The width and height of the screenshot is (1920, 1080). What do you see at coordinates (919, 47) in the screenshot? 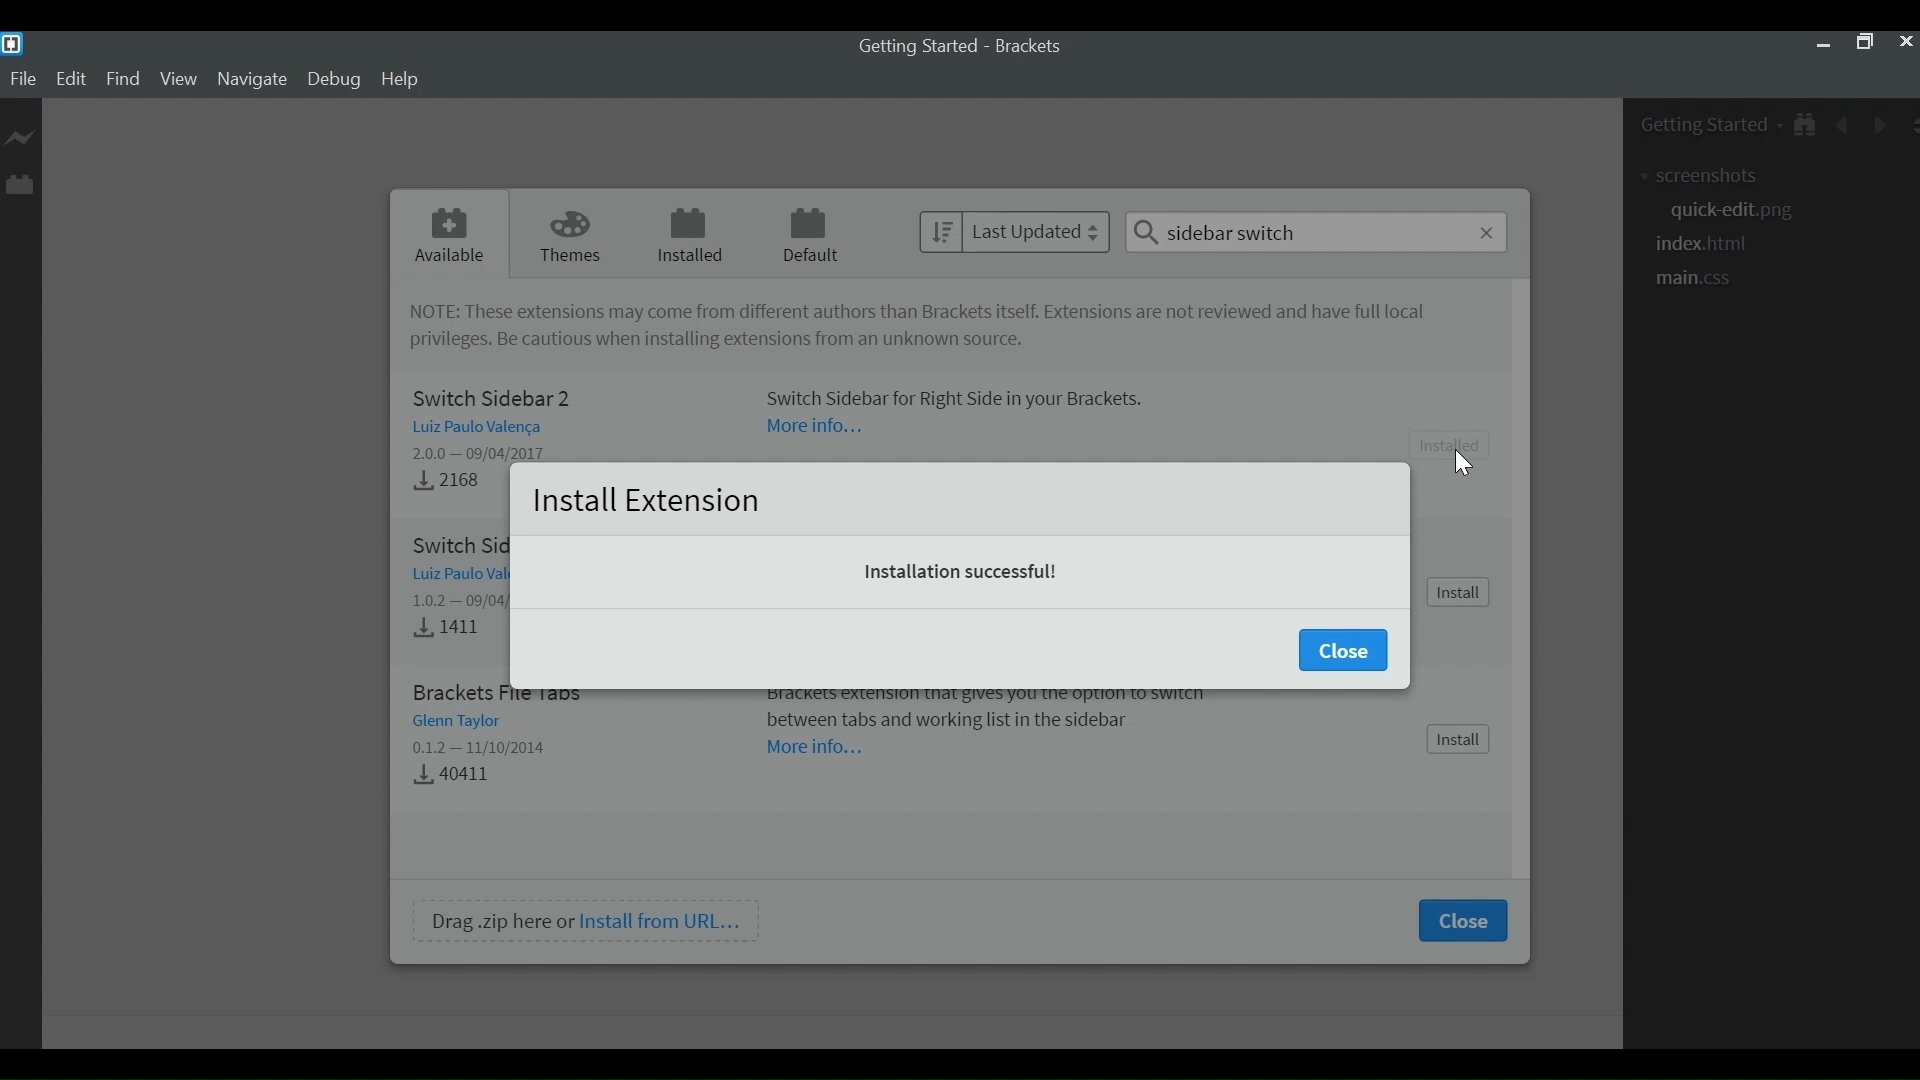
I see `Getting Started - Brackets` at bounding box center [919, 47].